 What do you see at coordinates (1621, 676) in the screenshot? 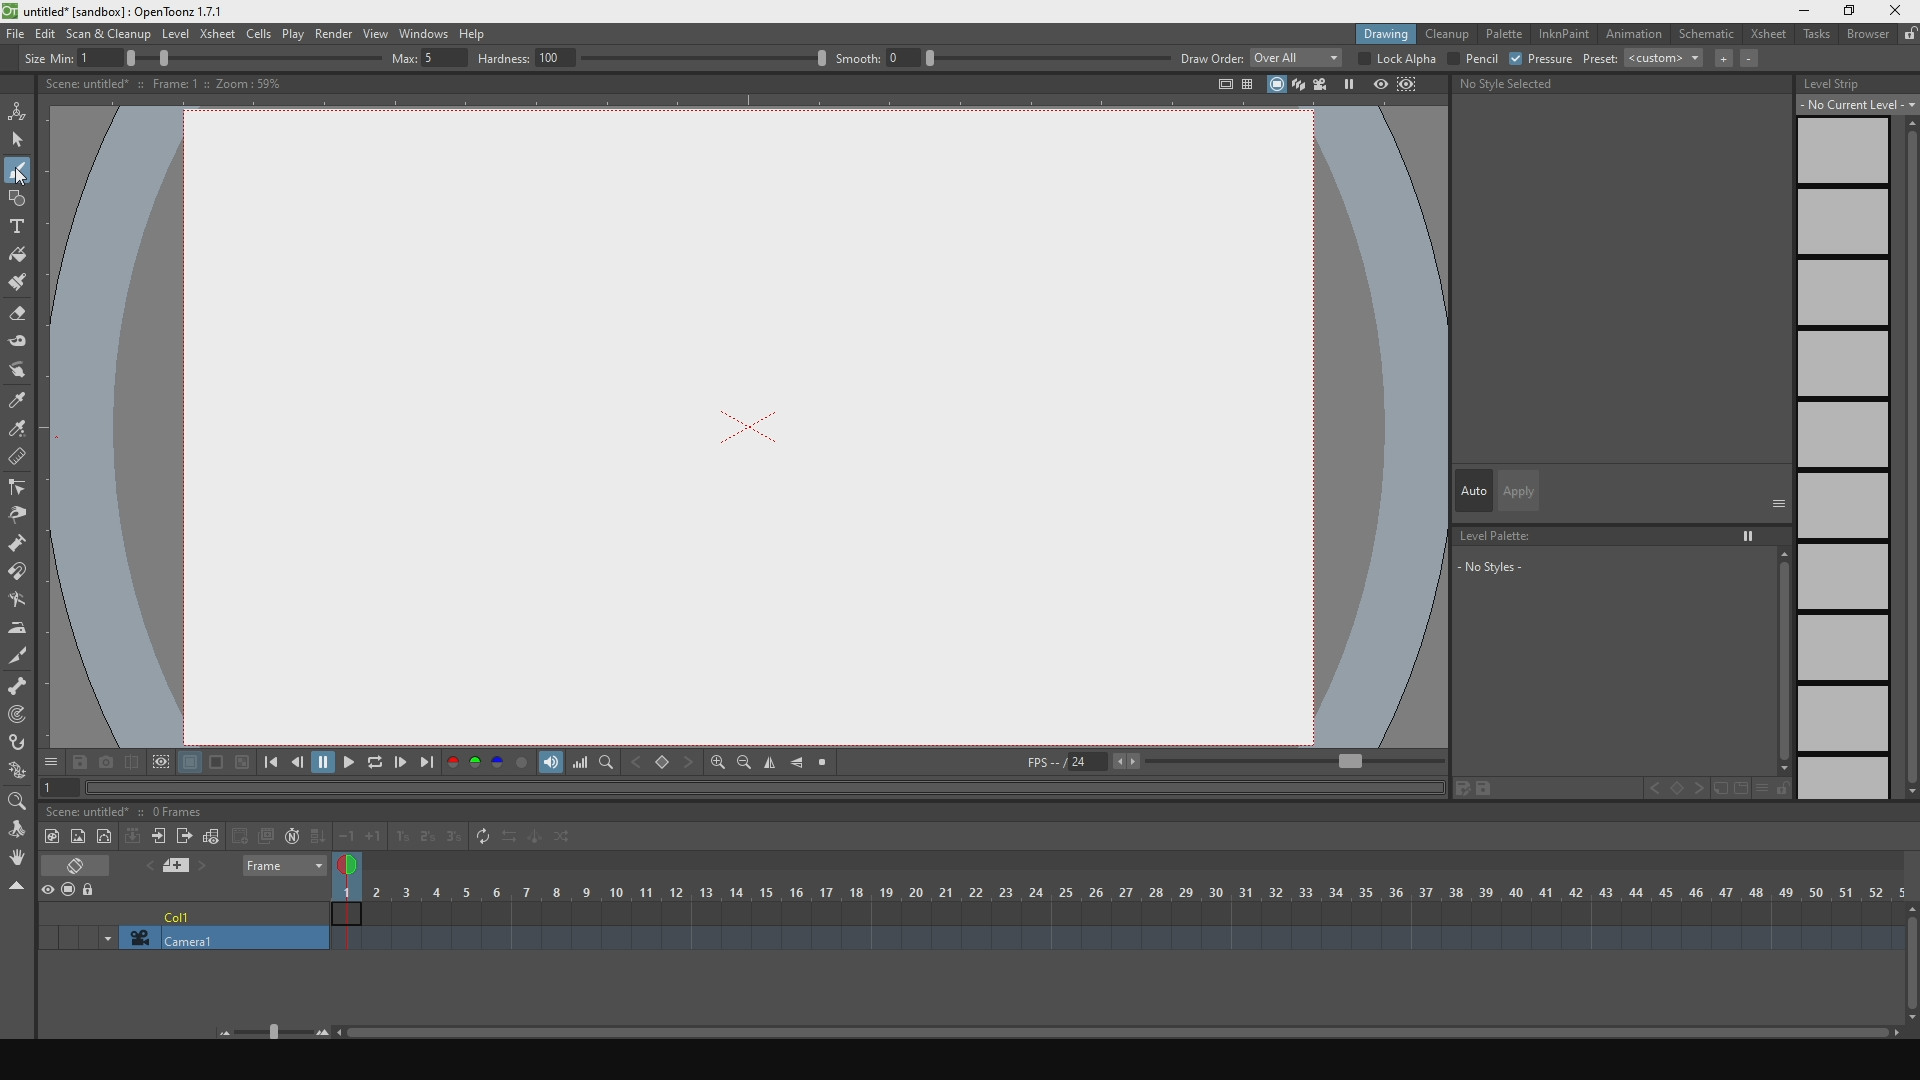
I see `no styles` at bounding box center [1621, 676].